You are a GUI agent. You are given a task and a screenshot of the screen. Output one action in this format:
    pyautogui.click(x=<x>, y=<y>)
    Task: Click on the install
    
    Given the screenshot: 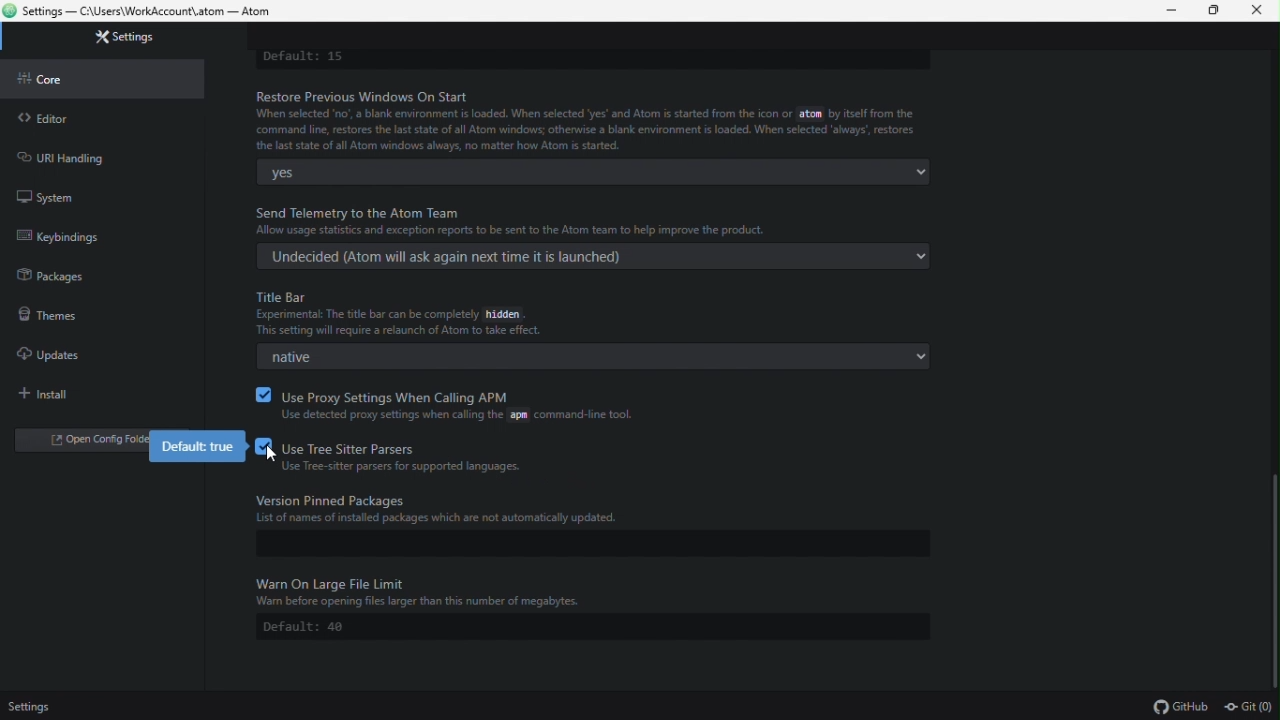 What is the action you would take?
    pyautogui.click(x=51, y=394)
    